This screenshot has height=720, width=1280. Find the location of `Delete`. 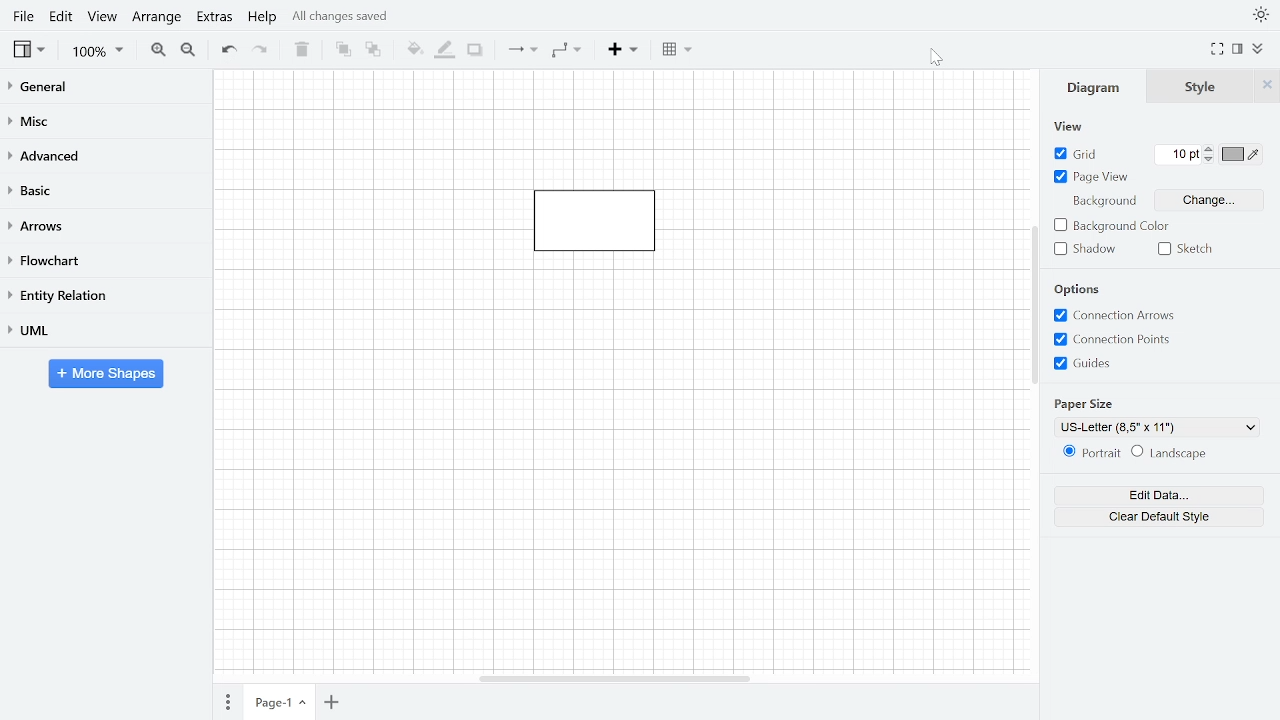

Delete is located at coordinates (302, 50).